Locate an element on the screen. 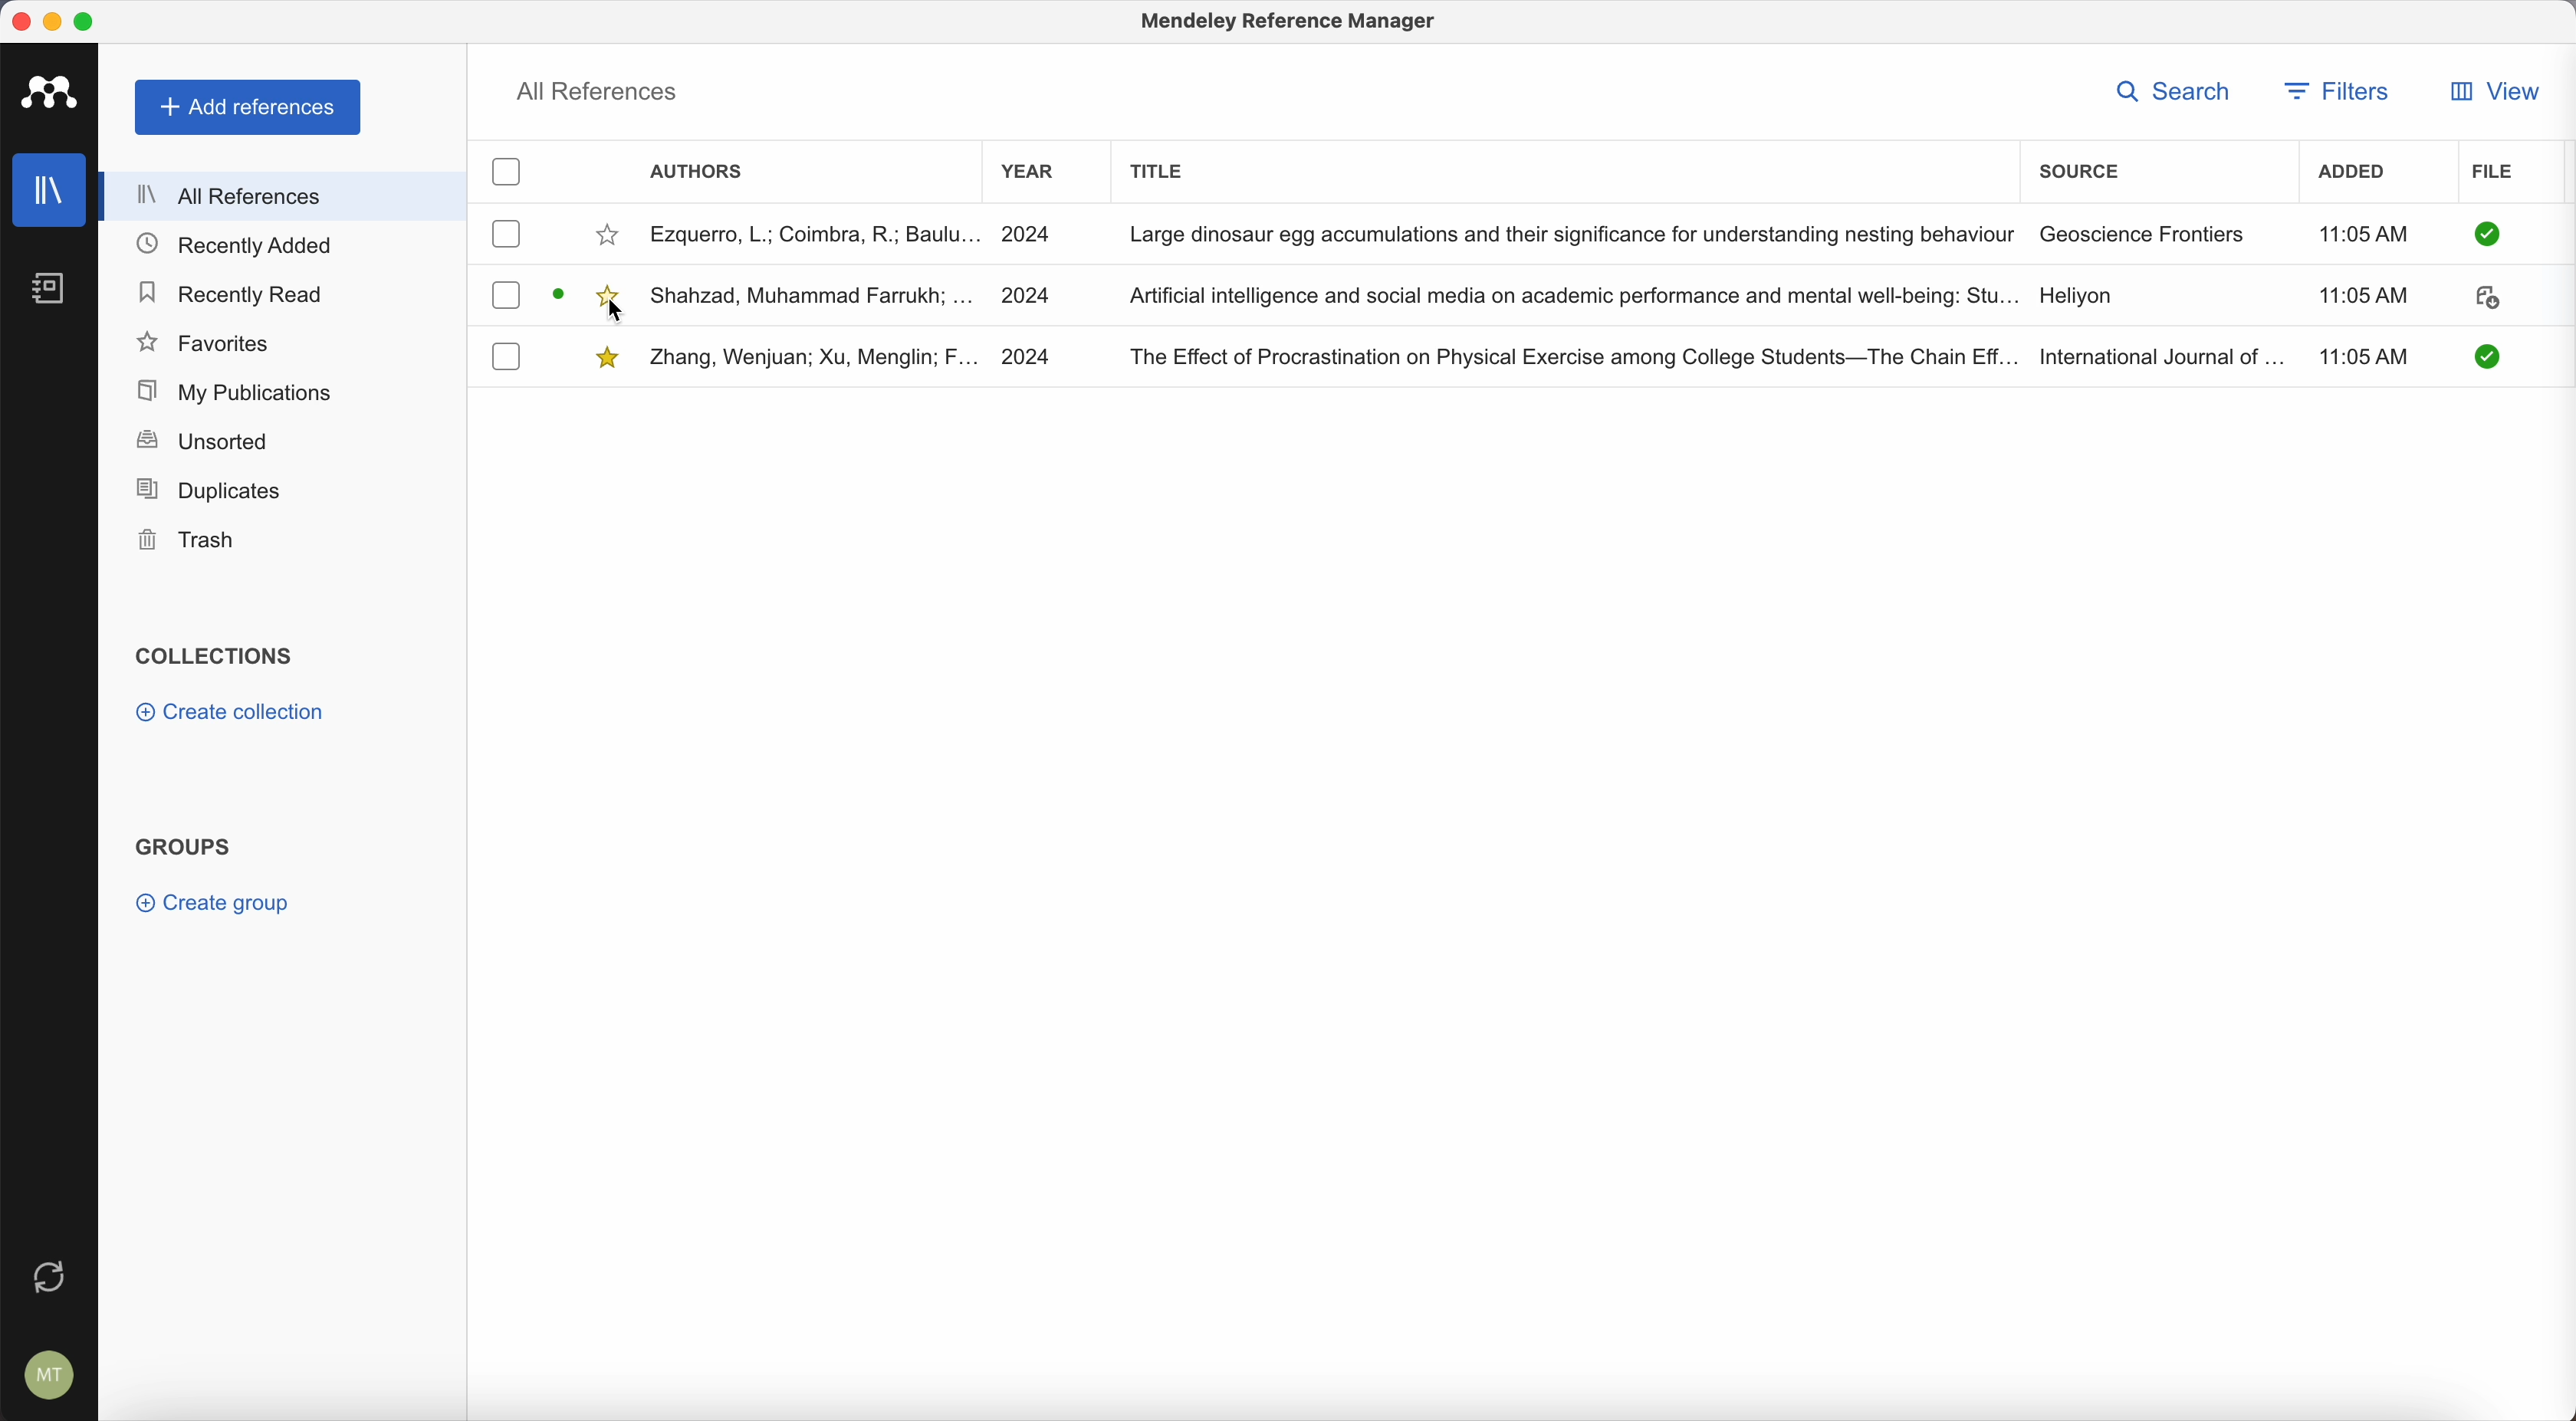 Image resolution: width=2576 pixels, height=1421 pixels. checkbox is located at coordinates (506, 174).